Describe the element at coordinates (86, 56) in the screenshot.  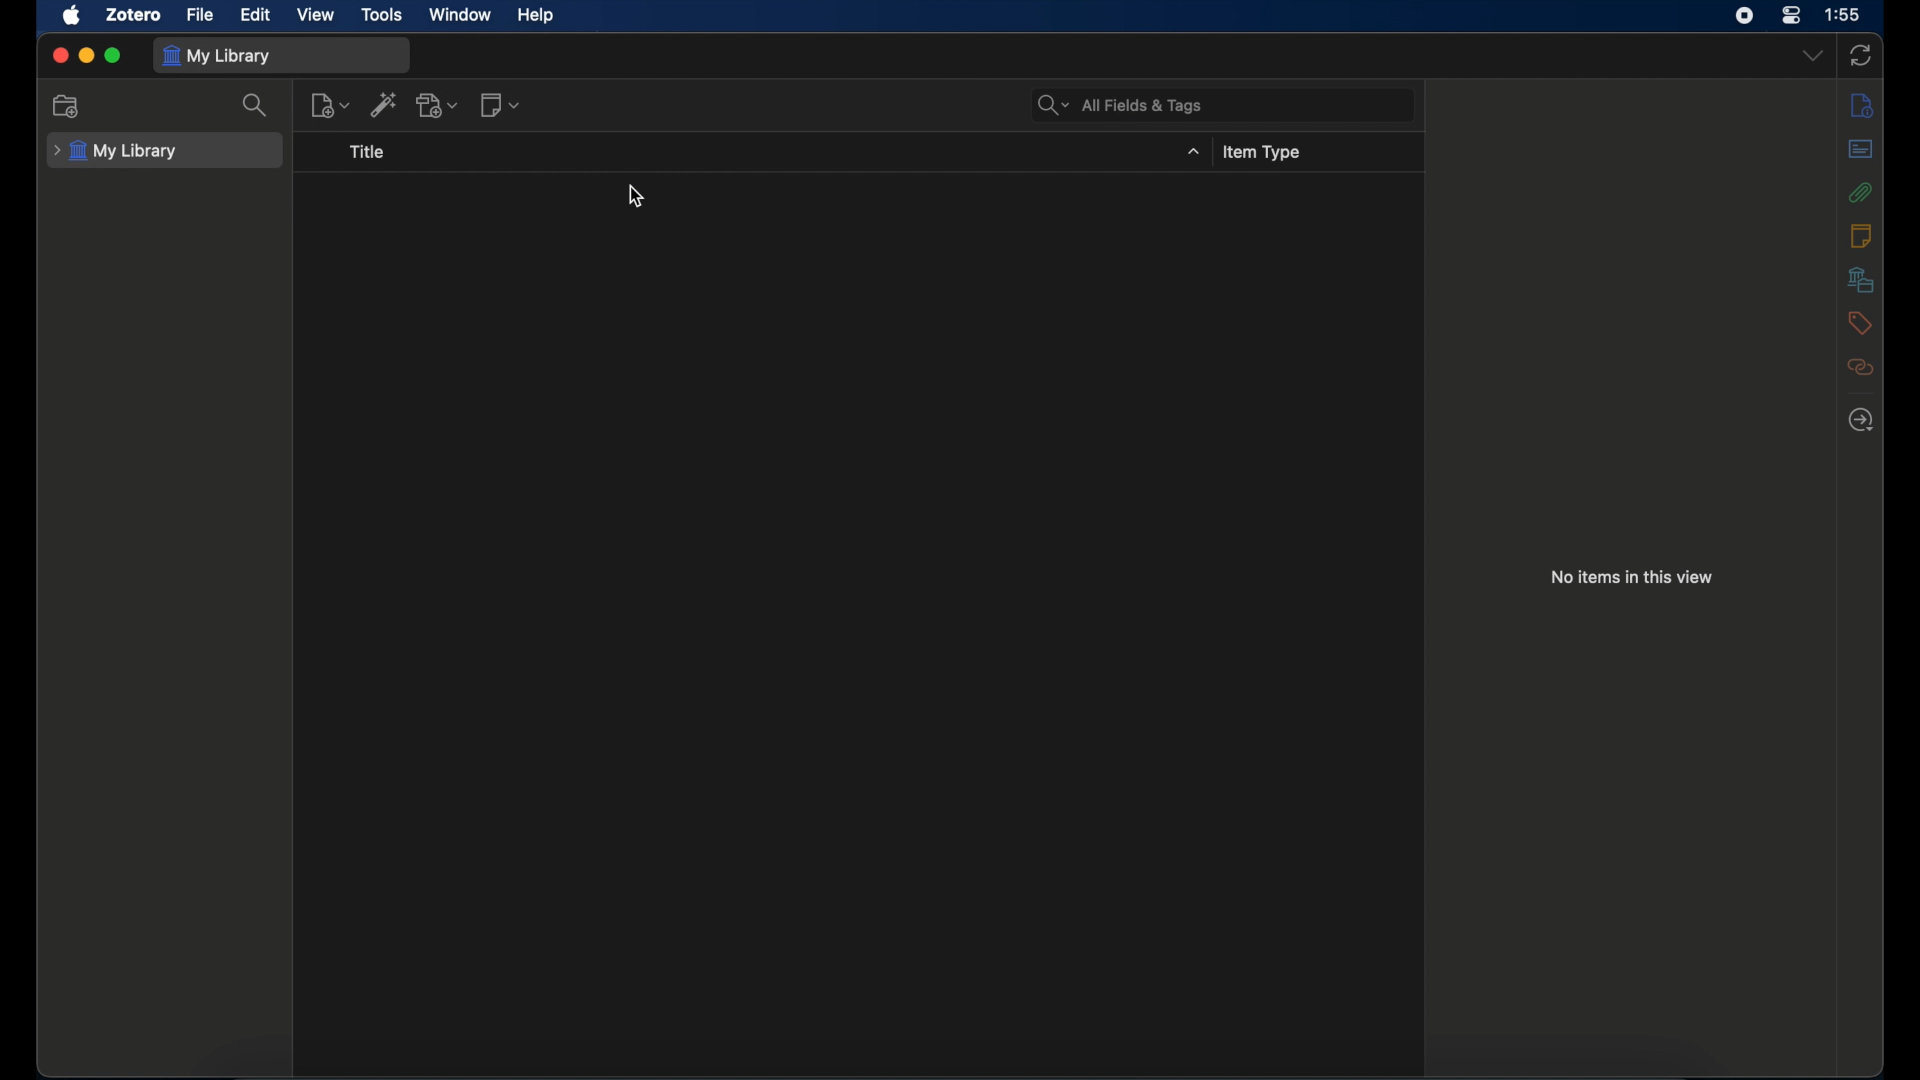
I see `minimize` at that location.